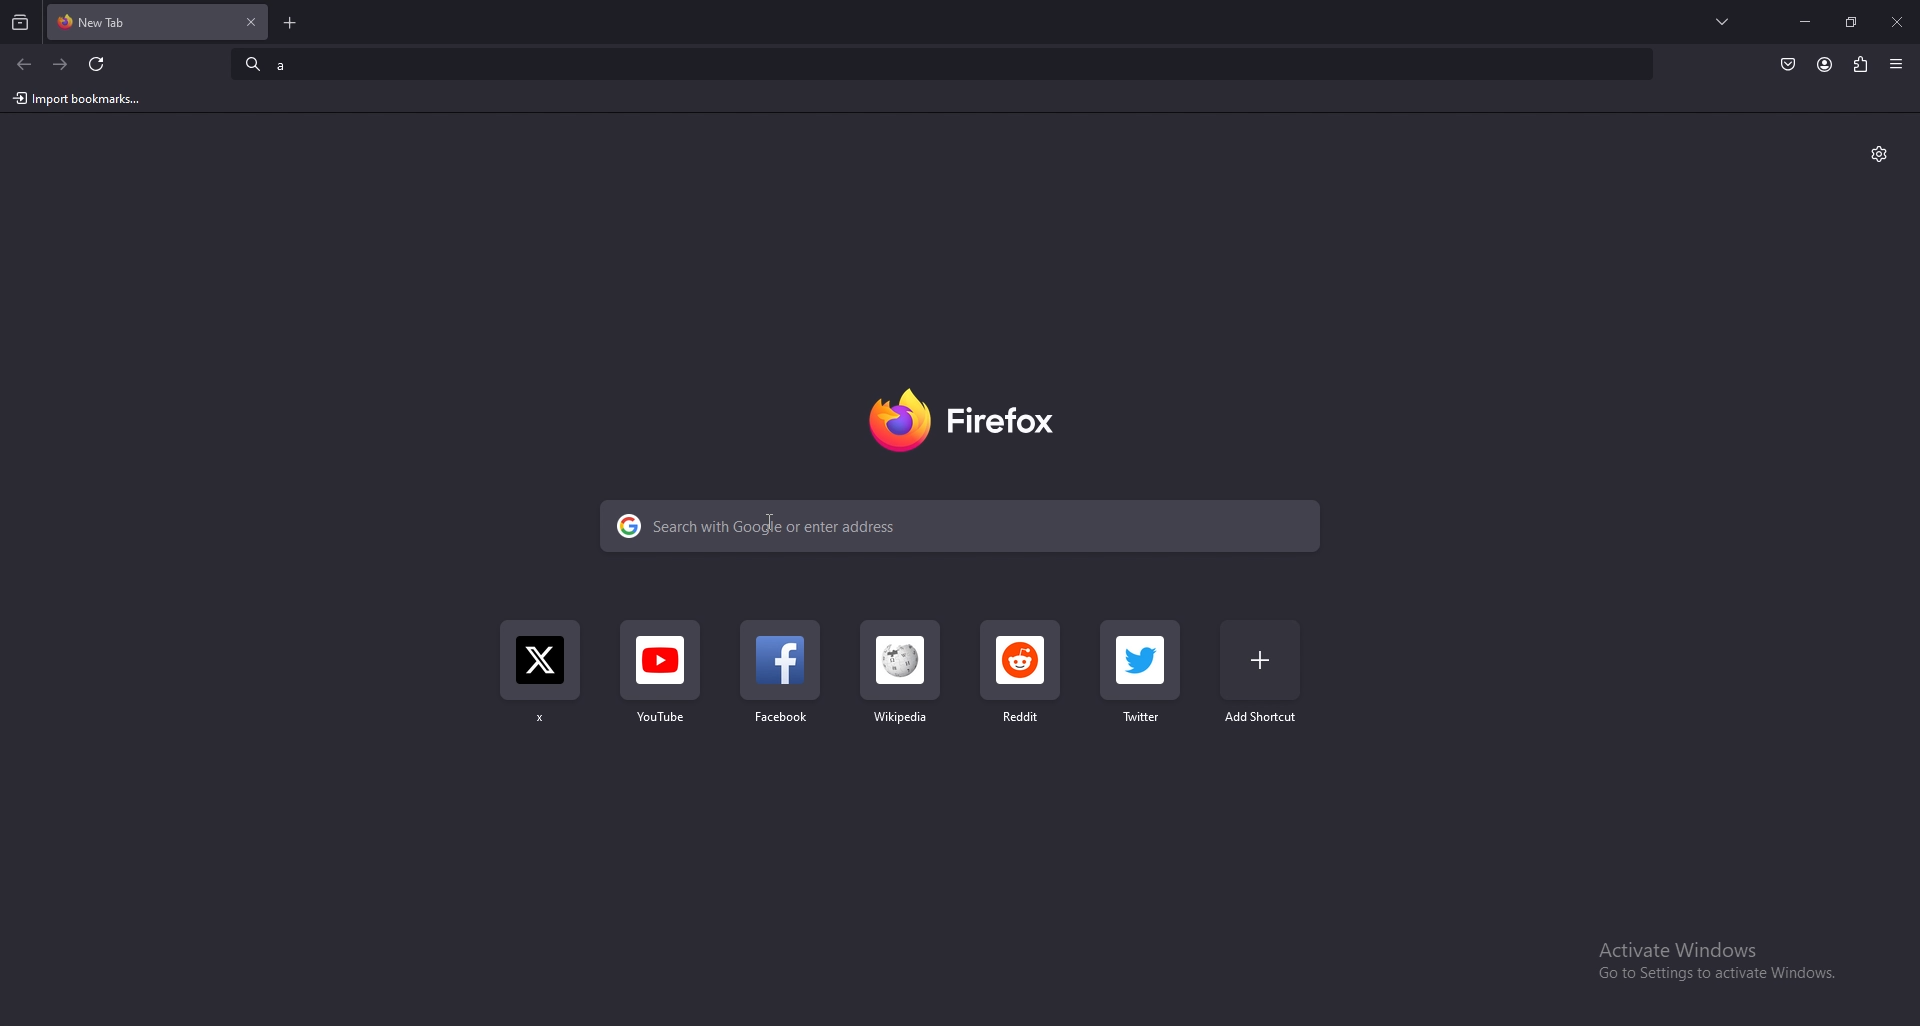 This screenshot has height=1026, width=1920. Describe the element at coordinates (1898, 64) in the screenshot. I see `application menu` at that location.